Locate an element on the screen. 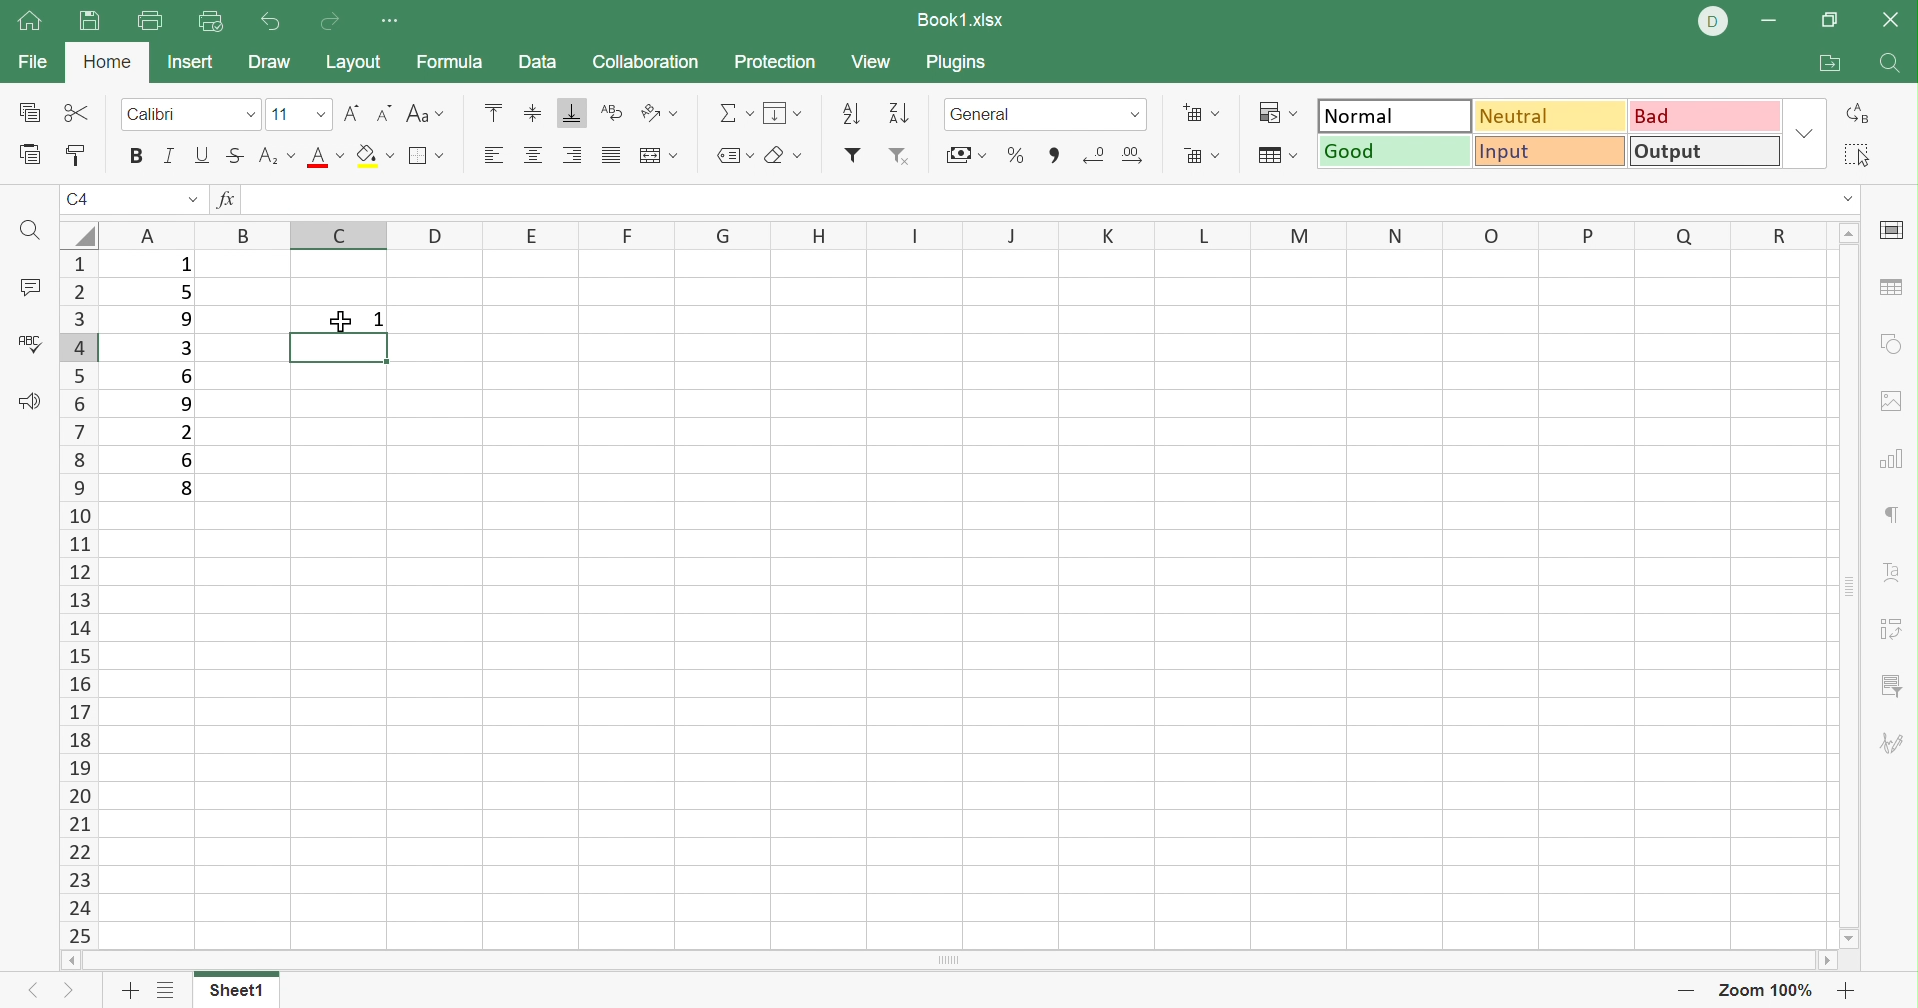  Image settings is located at coordinates (1893, 406).